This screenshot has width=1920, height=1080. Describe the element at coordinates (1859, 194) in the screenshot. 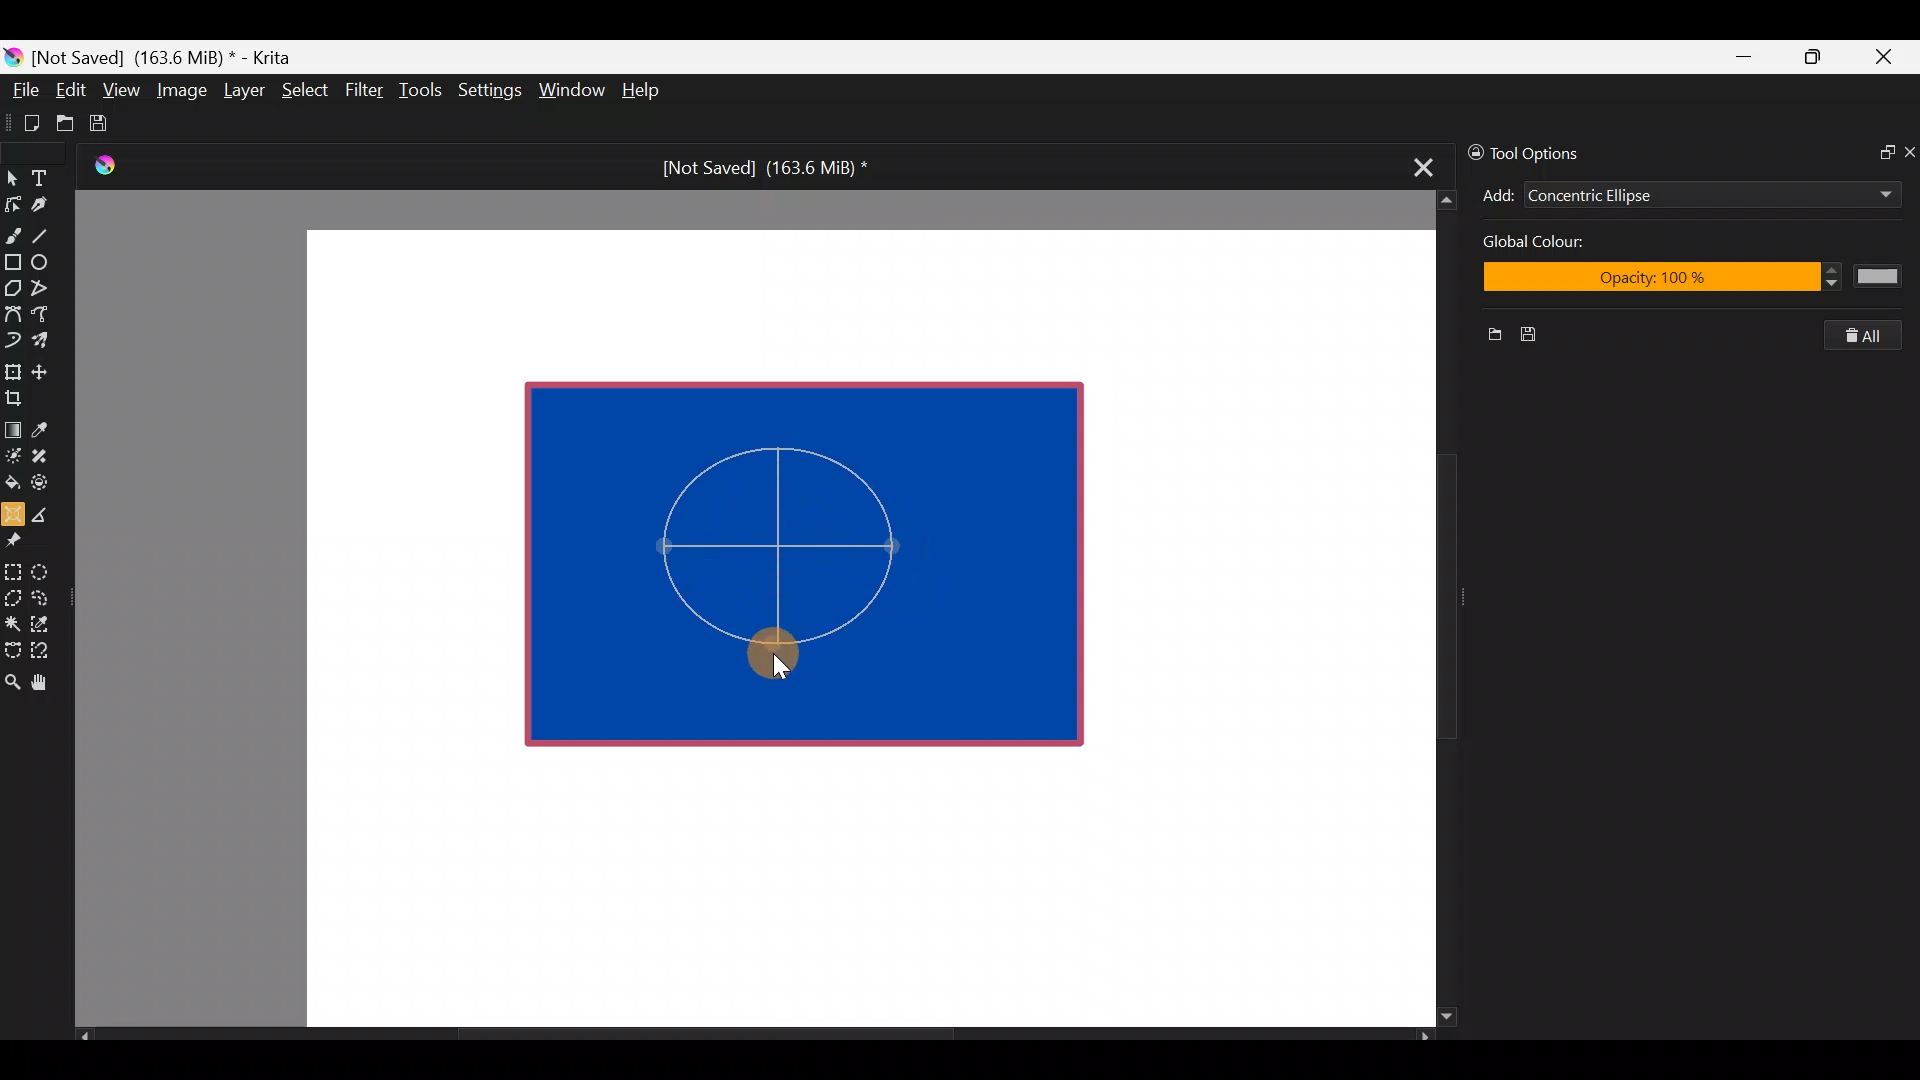

I see `Add dropdown` at that location.